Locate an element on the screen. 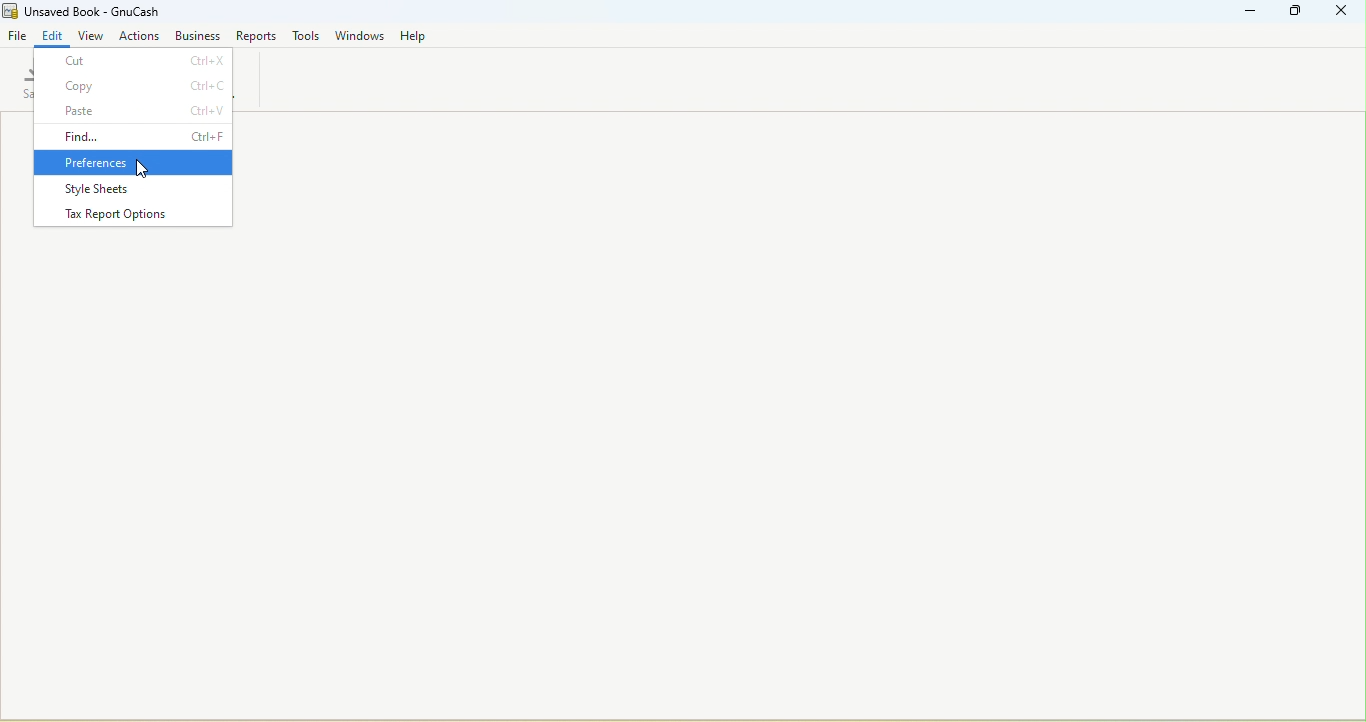 The width and height of the screenshot is (1366, 722). Preferences is located at coordinates (132, 163).